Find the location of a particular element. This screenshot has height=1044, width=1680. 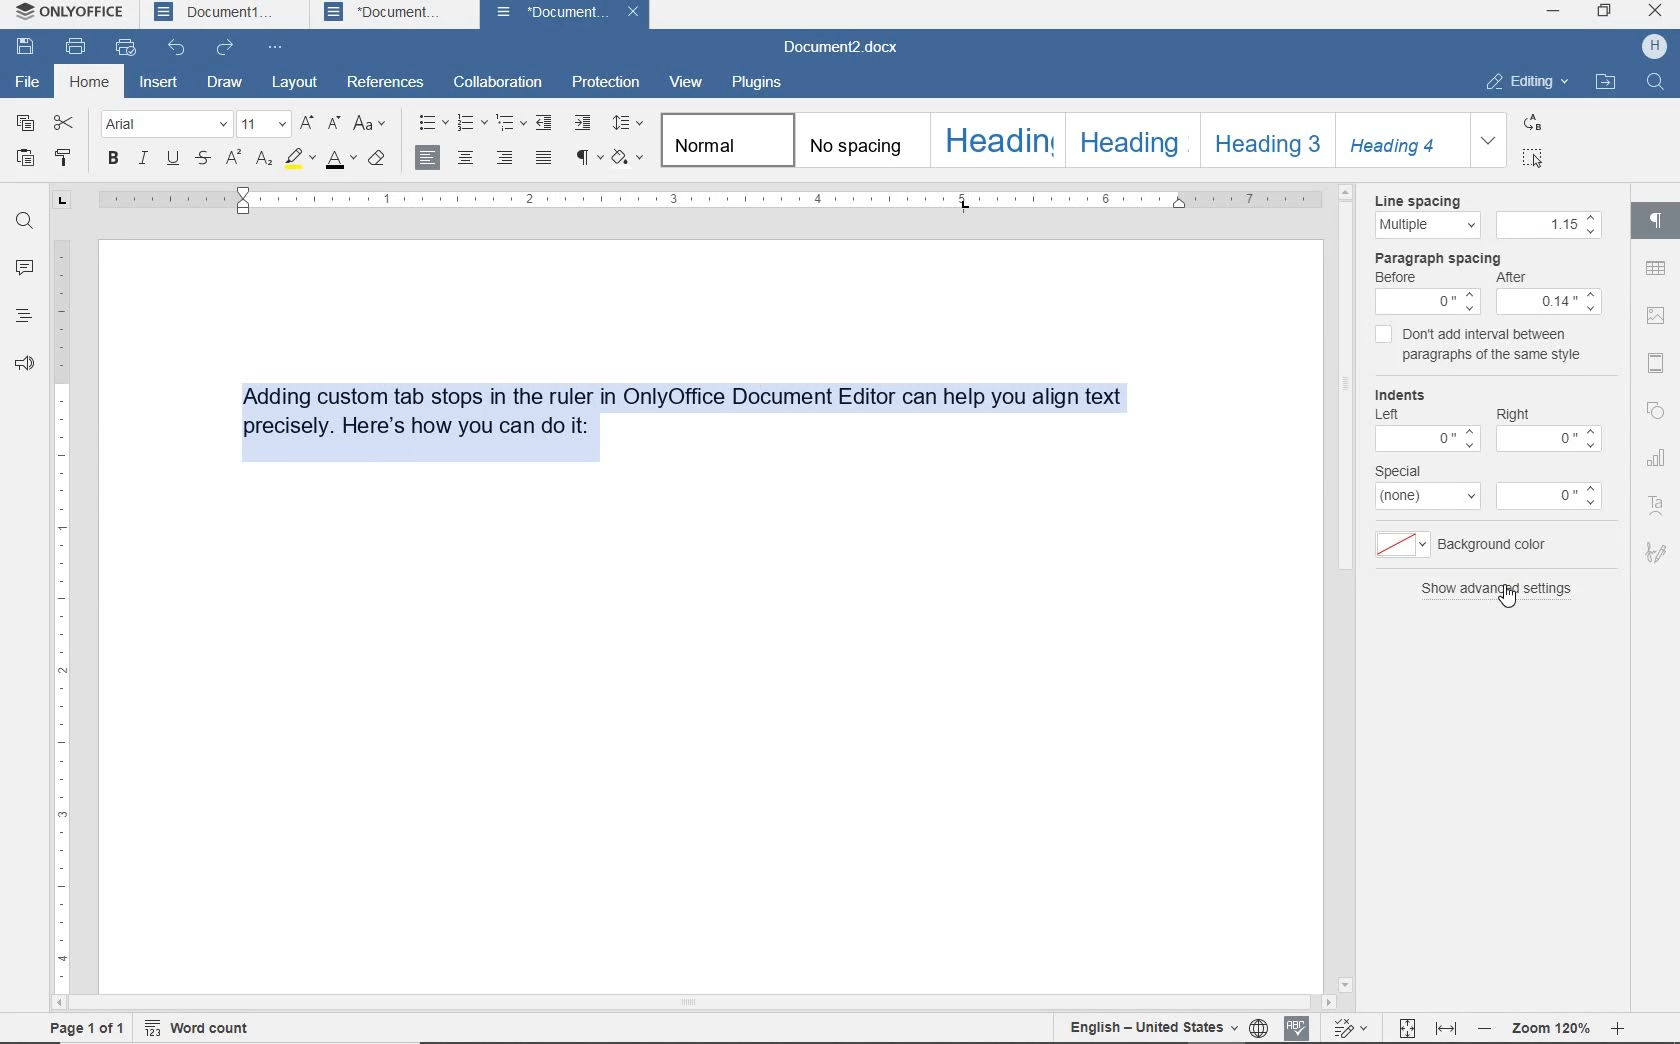

minimize is located at coordinates (1552, 10).